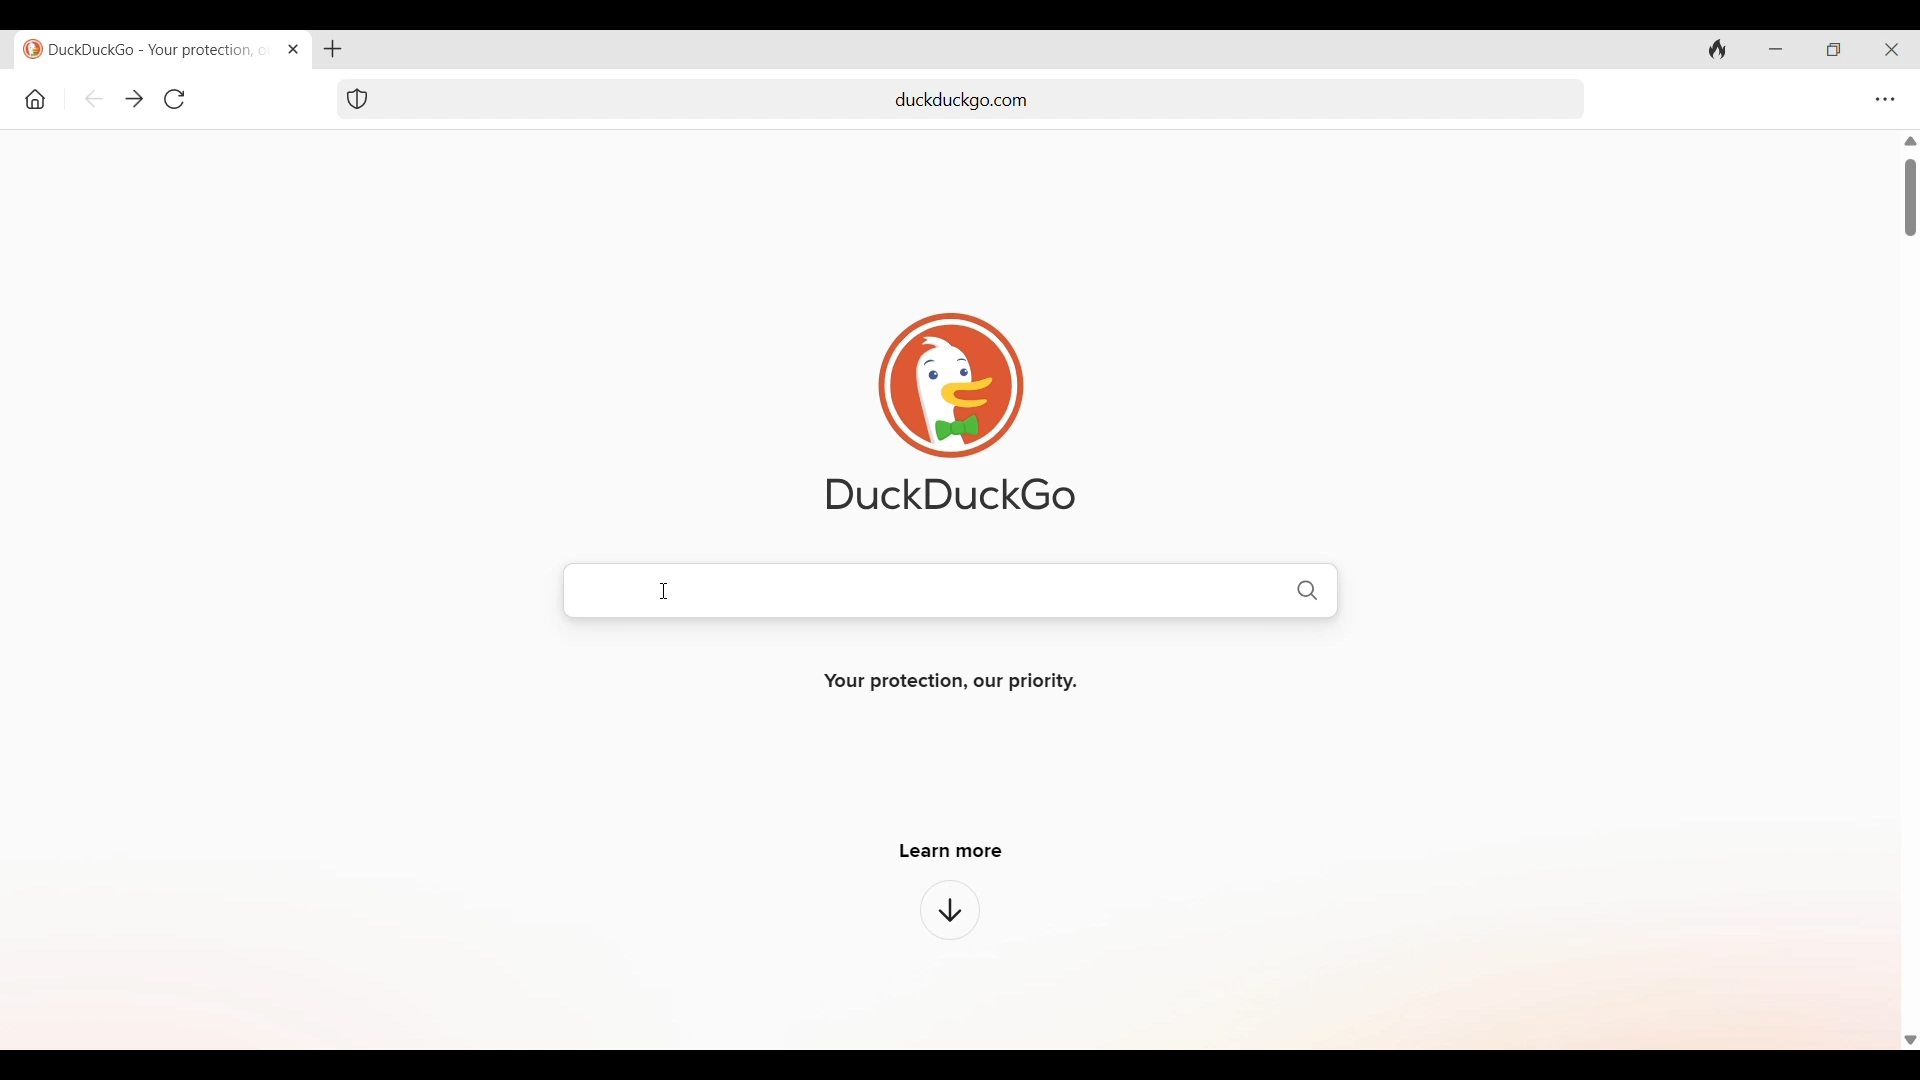 This screenshot has height=1080, width=1920. What do you see at coordinates (1775, 50) in the screenshot?
I see `Minimize` at bounding box center [1775, 50].